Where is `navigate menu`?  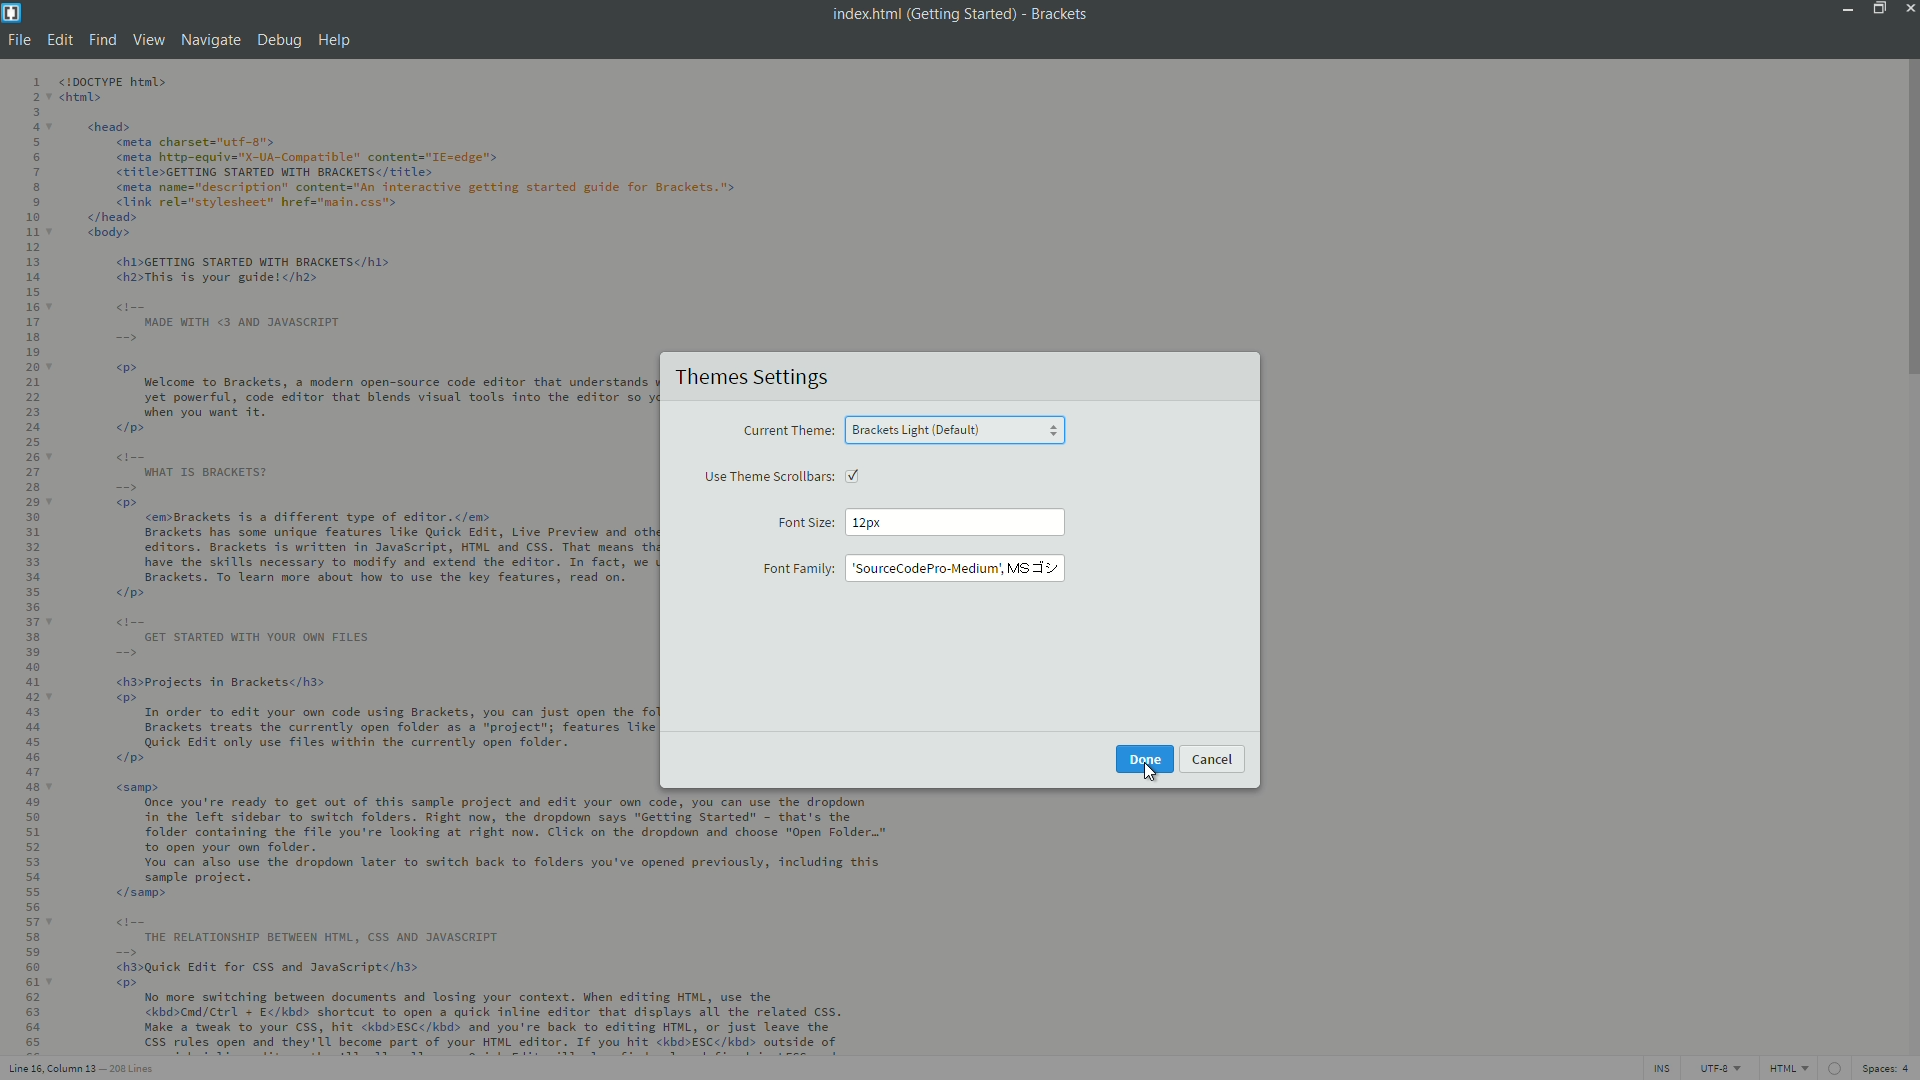
navigate menu is located at coordinates (209, 40).